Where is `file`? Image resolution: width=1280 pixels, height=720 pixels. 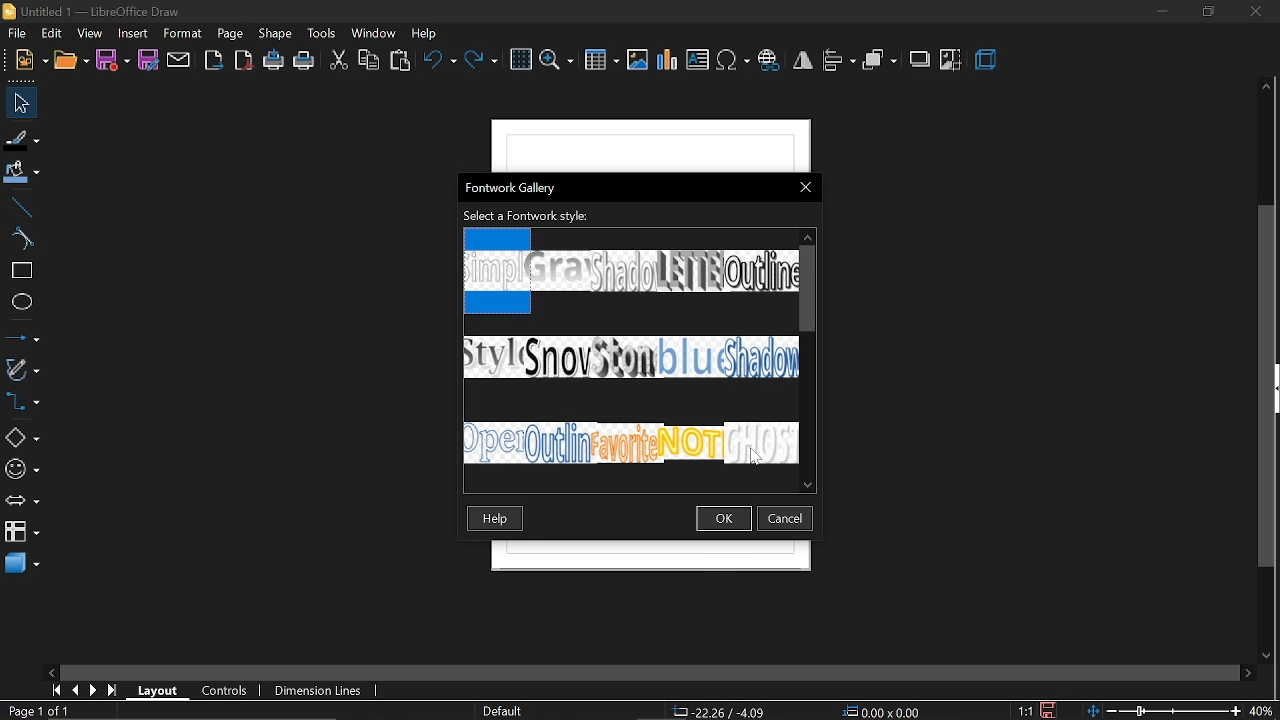 file is located at coordinates (19, 34).